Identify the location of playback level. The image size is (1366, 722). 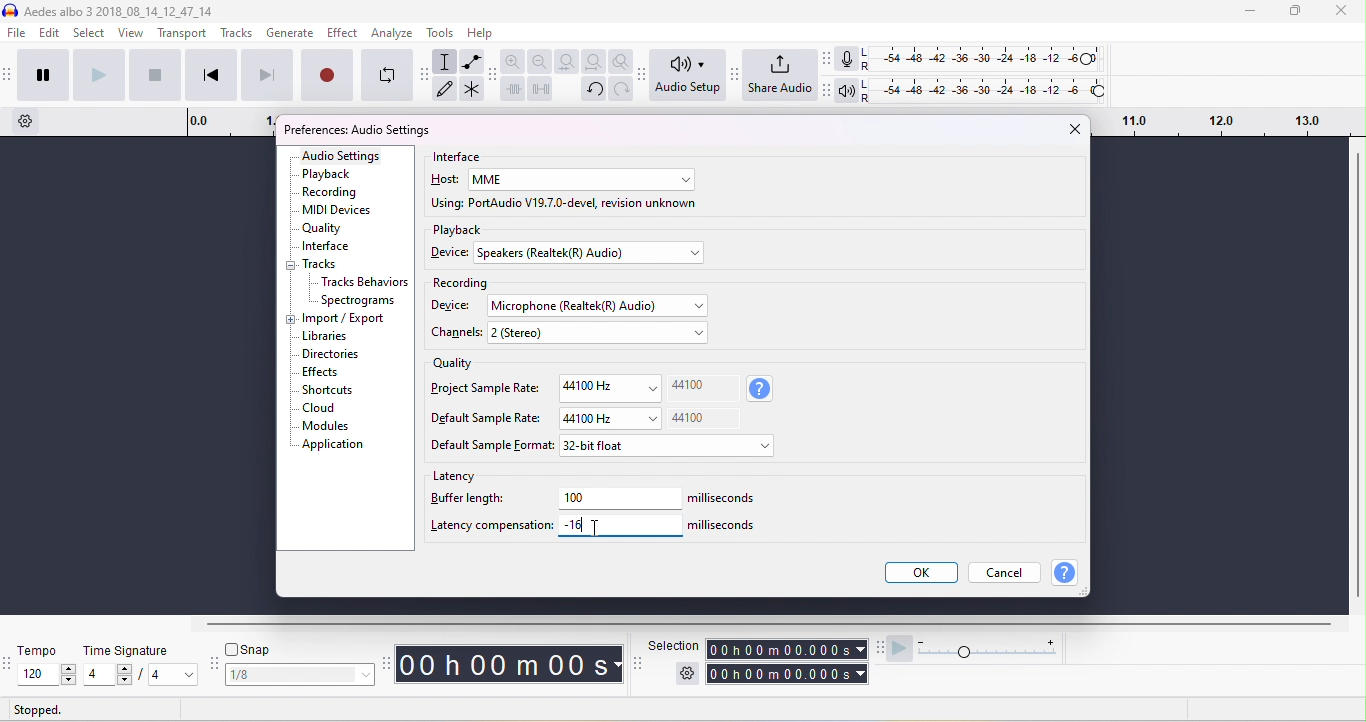
(990, 87).